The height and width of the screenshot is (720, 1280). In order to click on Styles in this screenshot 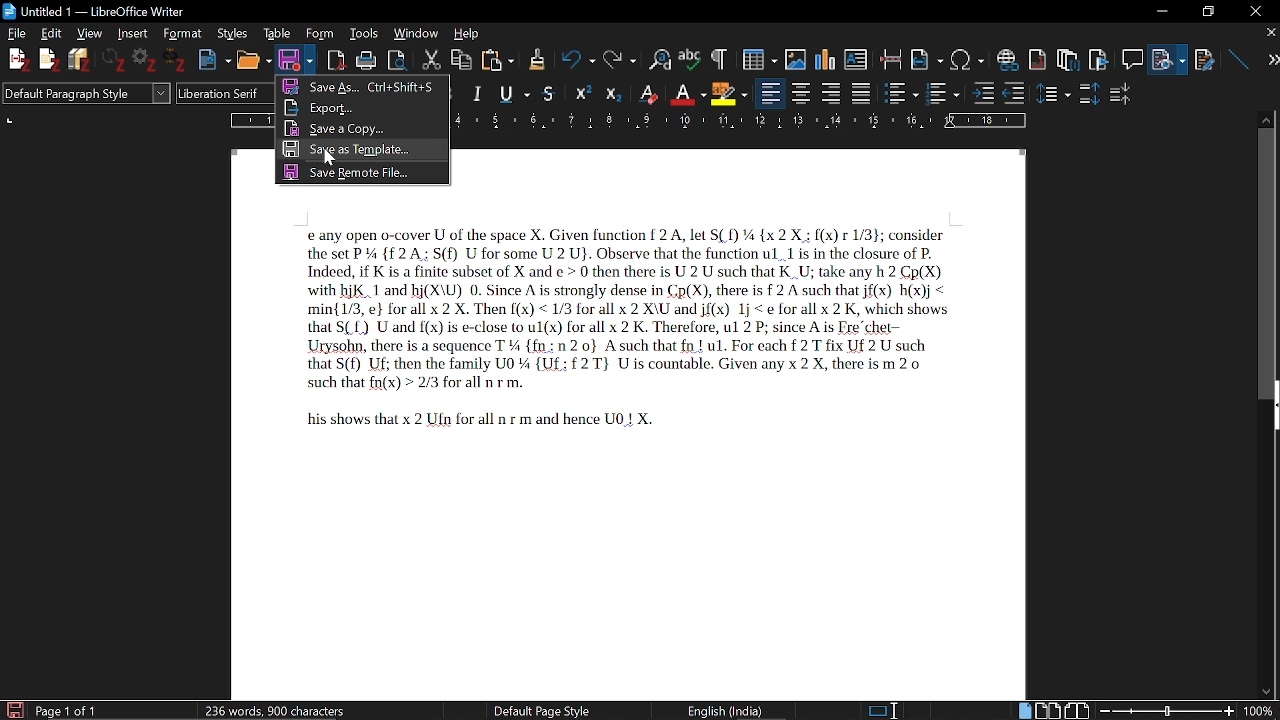, I will do `click(231, 34)`.